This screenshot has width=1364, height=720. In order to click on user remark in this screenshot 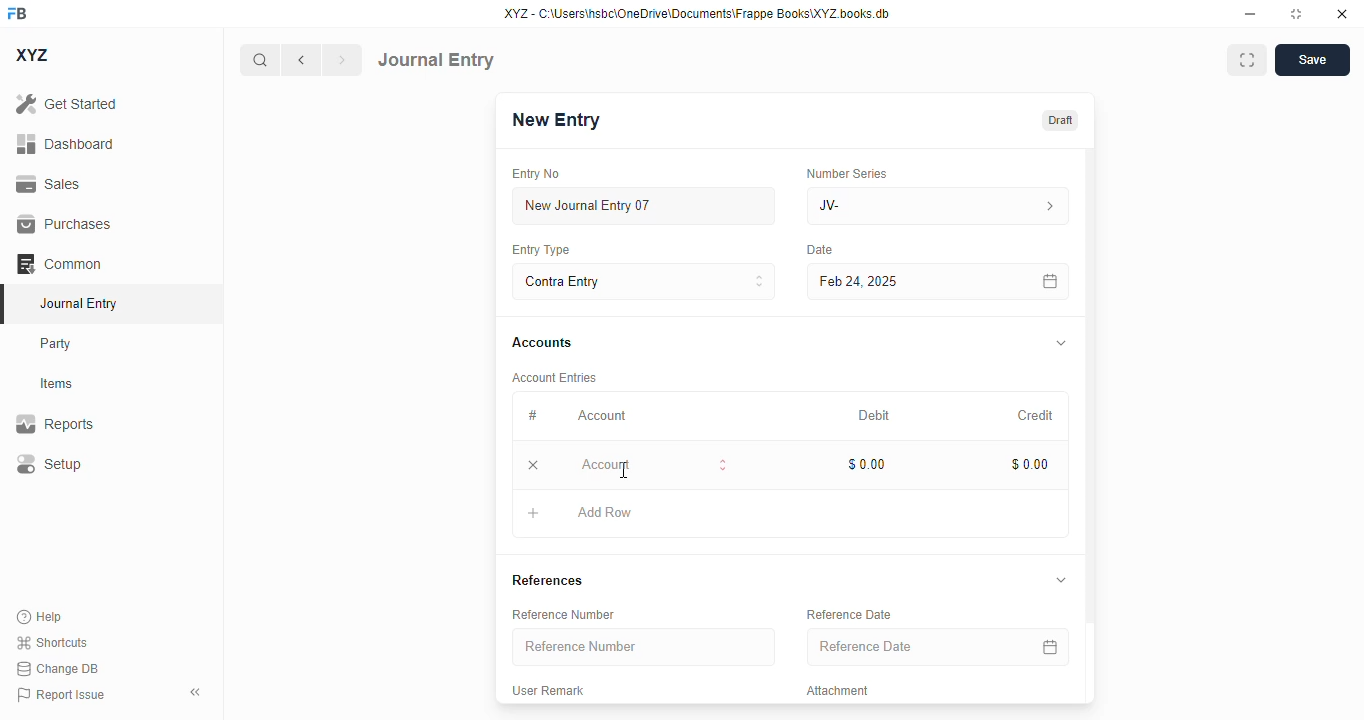, I will do `click(550, 689)`.